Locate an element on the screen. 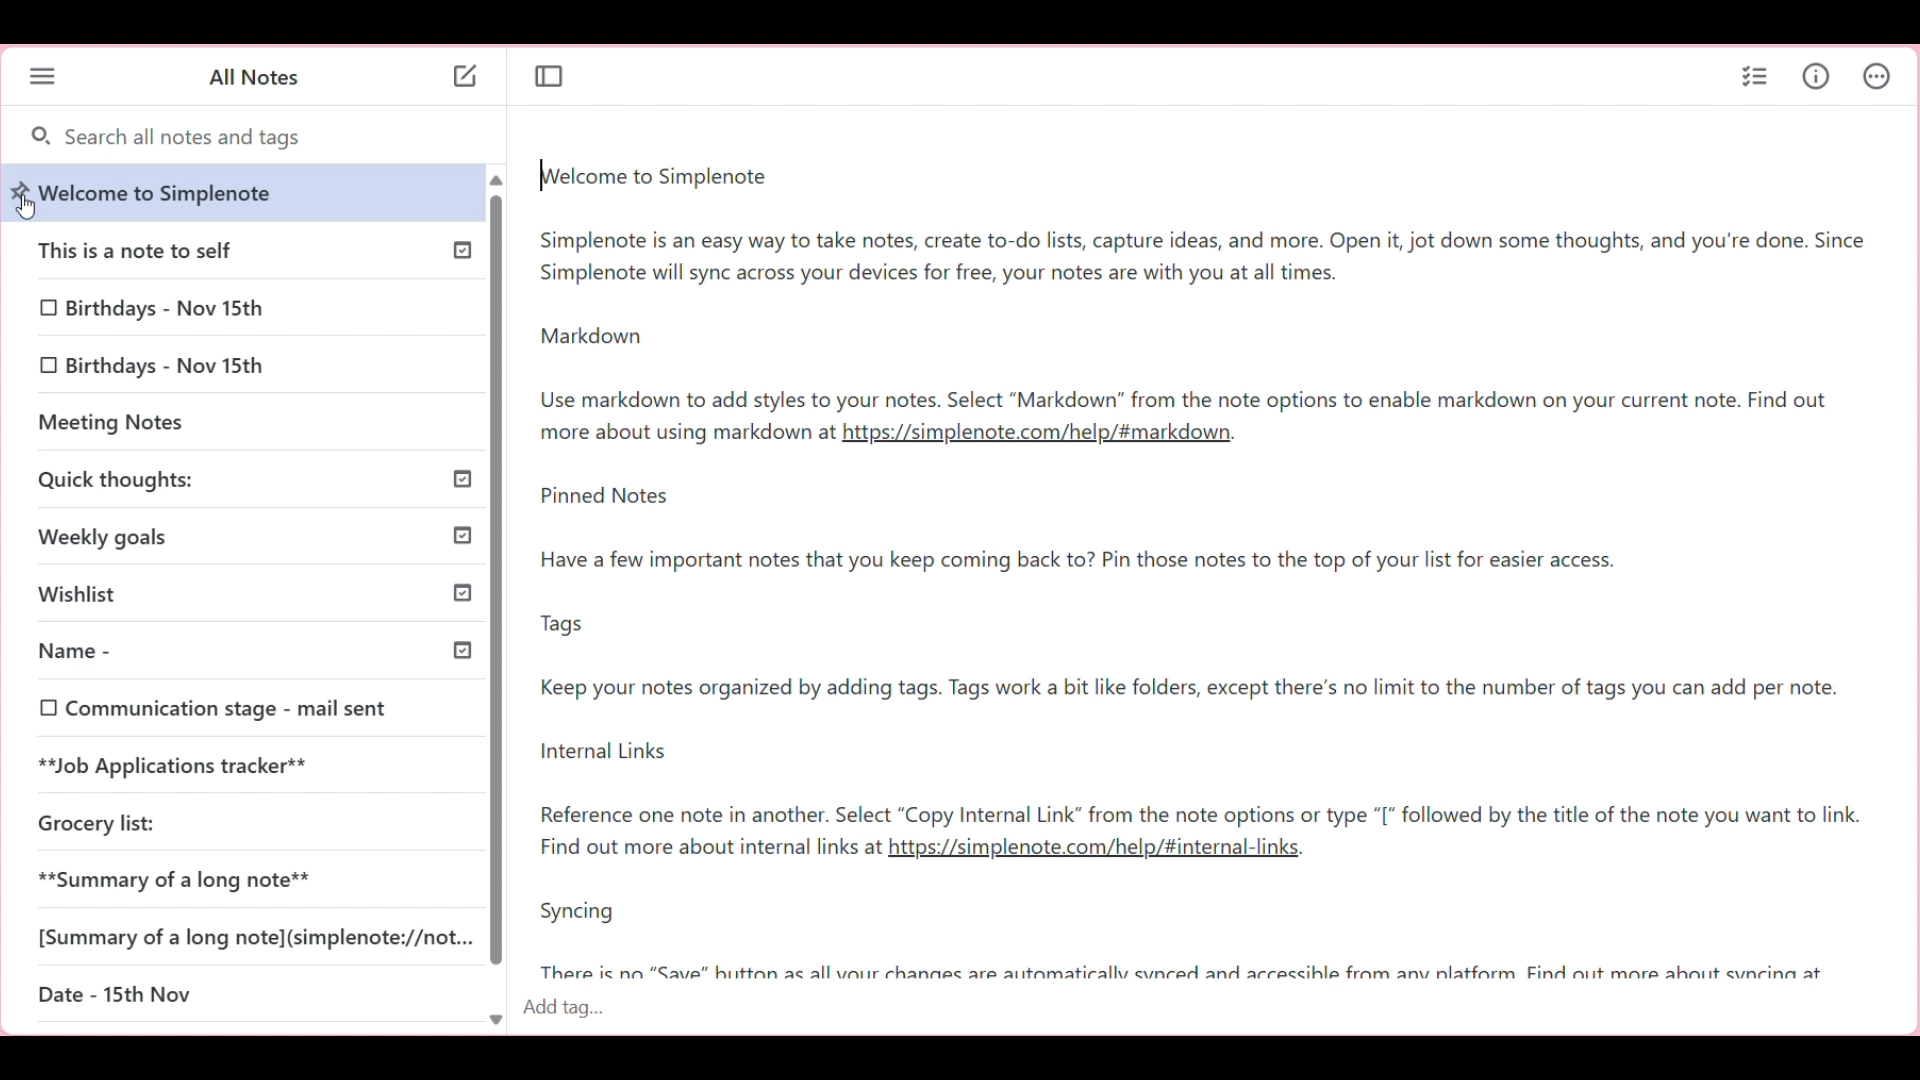 The image size is (1920, 1080). cursor is located at coordinates (27, 206).